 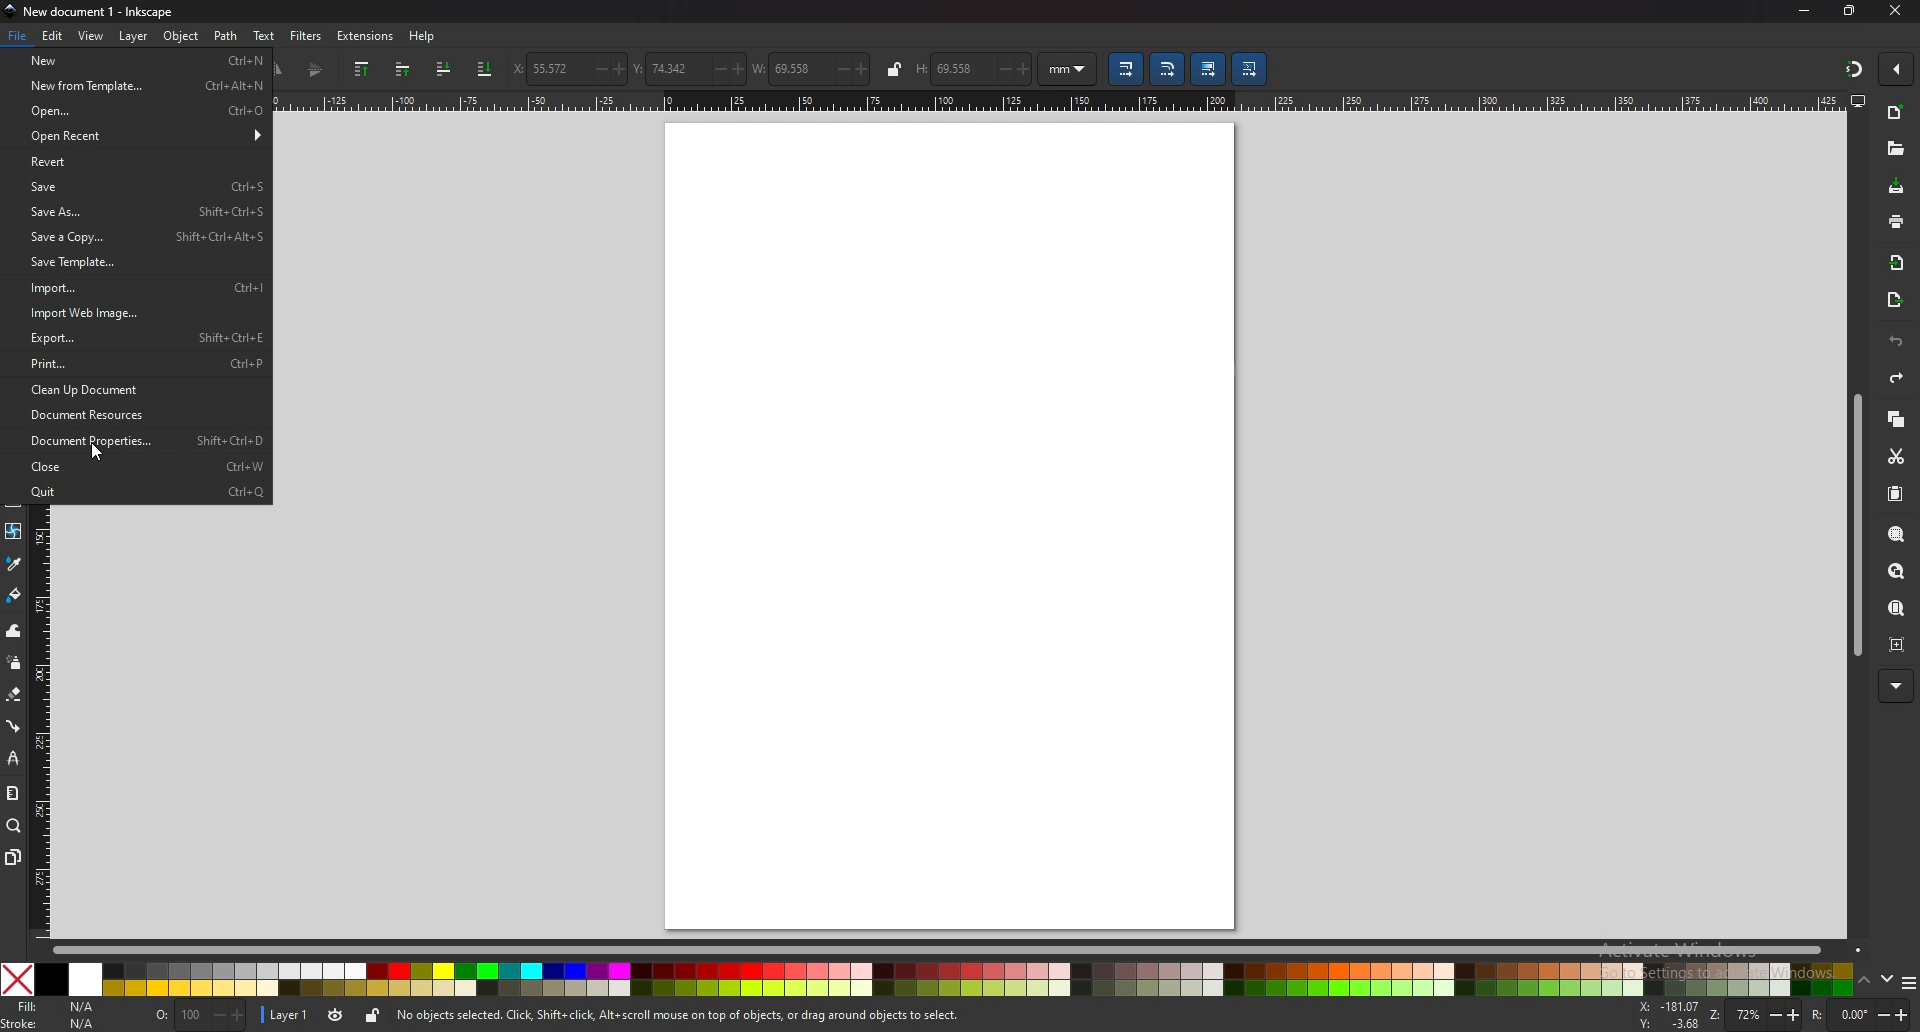 What do you see at coordinates (13, 826) in the screenshot?
I see `zoom` at bounding box center [13, 826].